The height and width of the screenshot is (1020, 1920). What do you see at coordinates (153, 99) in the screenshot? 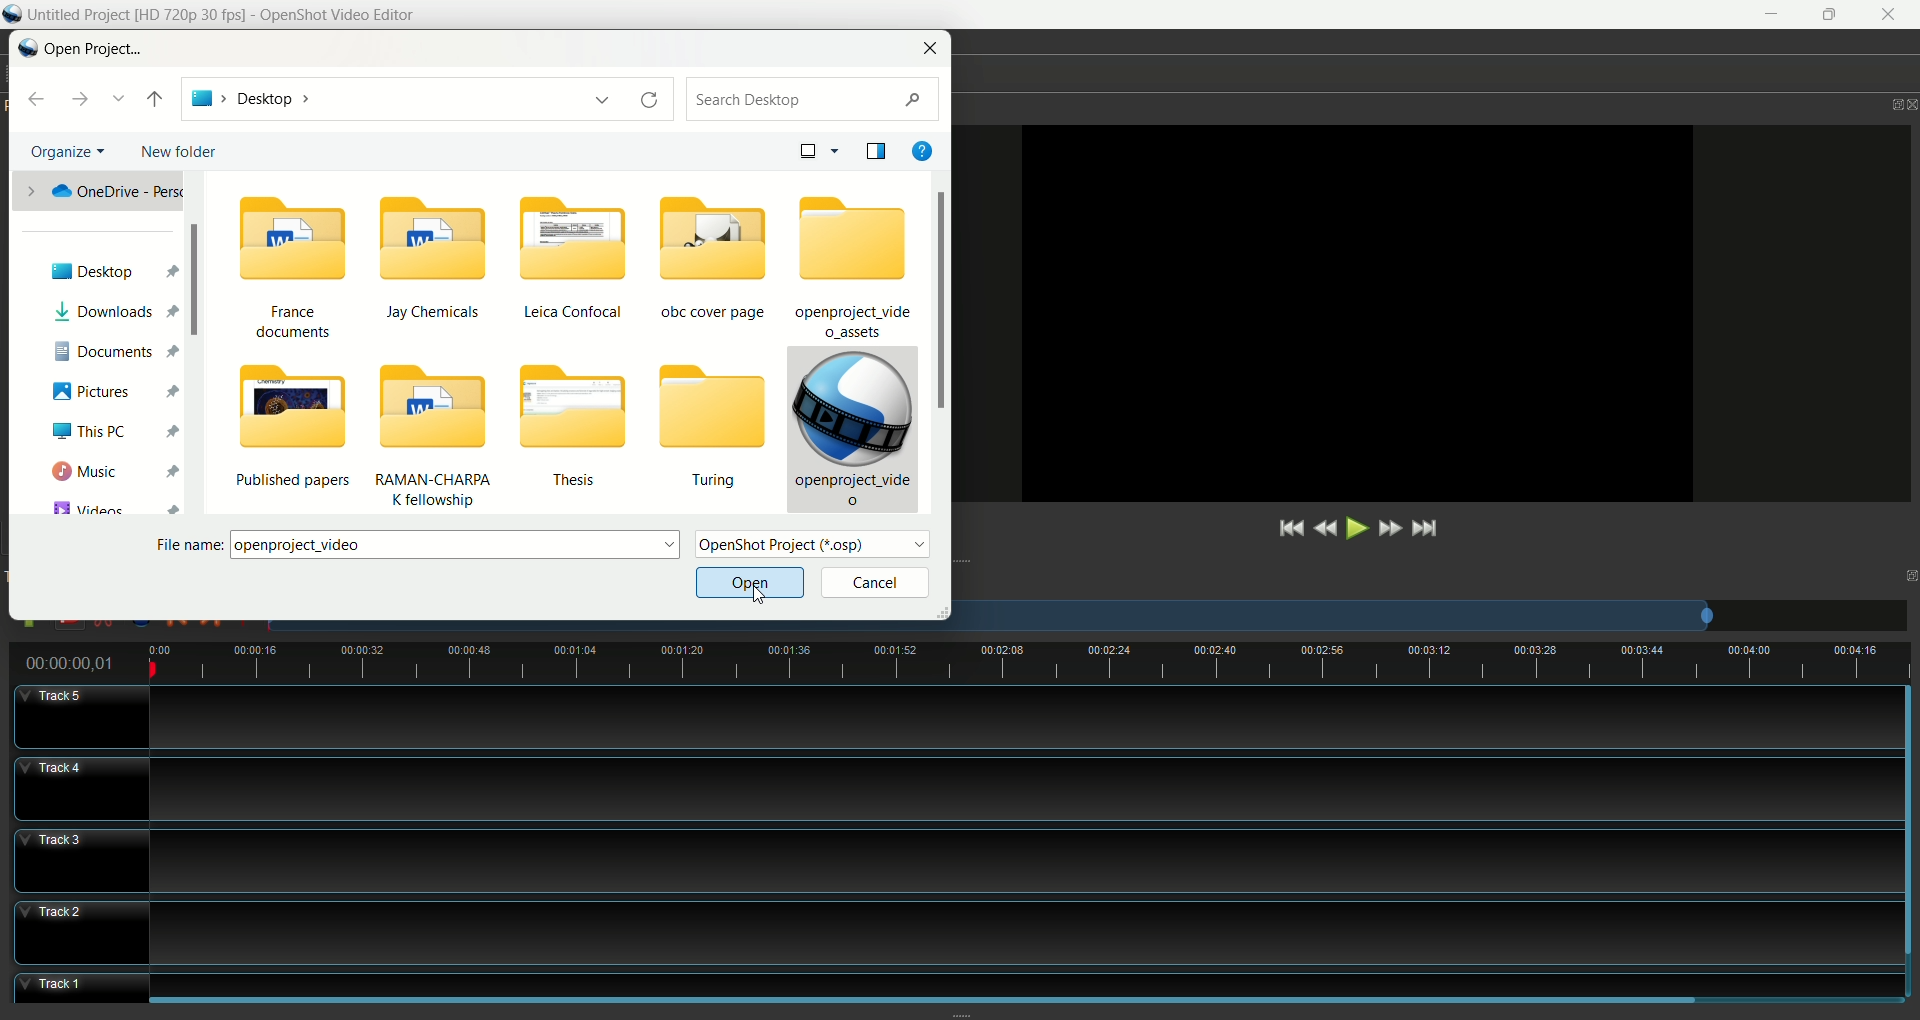
I see `up to` at bounding box center [153, 99].